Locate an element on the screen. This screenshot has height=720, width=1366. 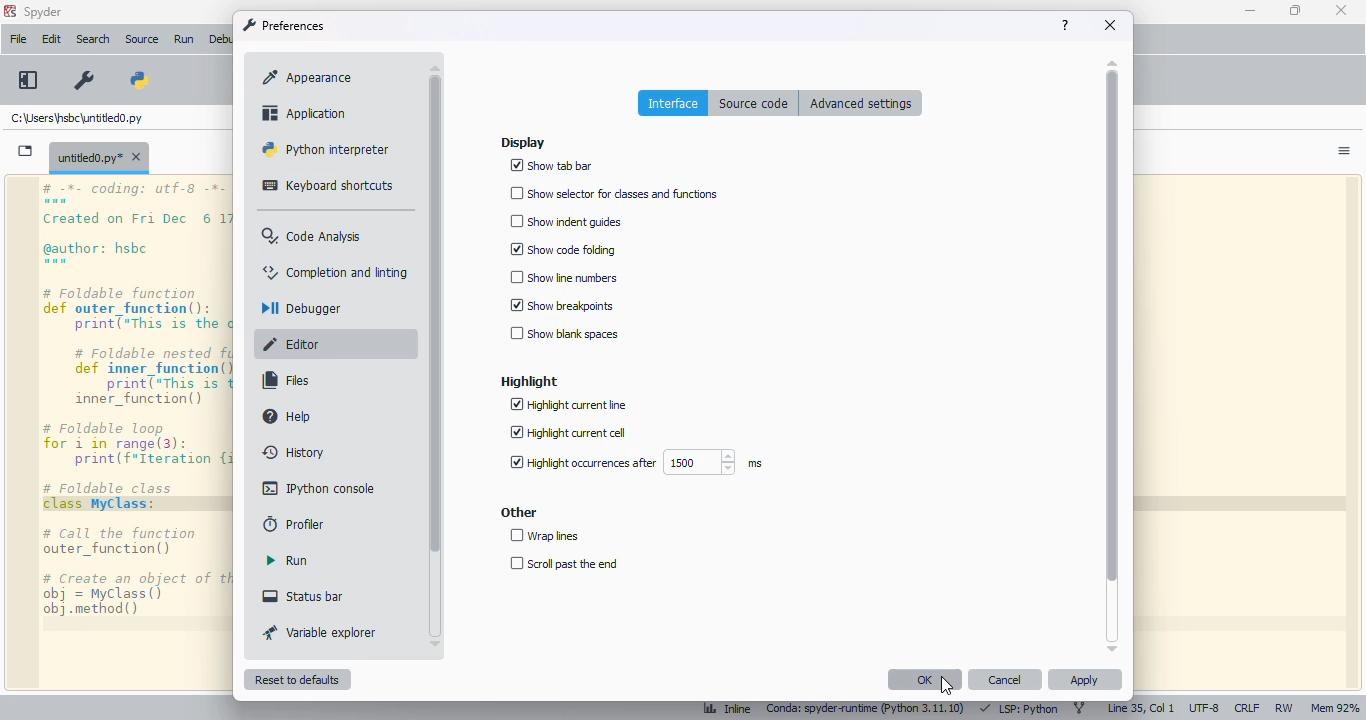
show indent guides is located at coordinates (568, 222).